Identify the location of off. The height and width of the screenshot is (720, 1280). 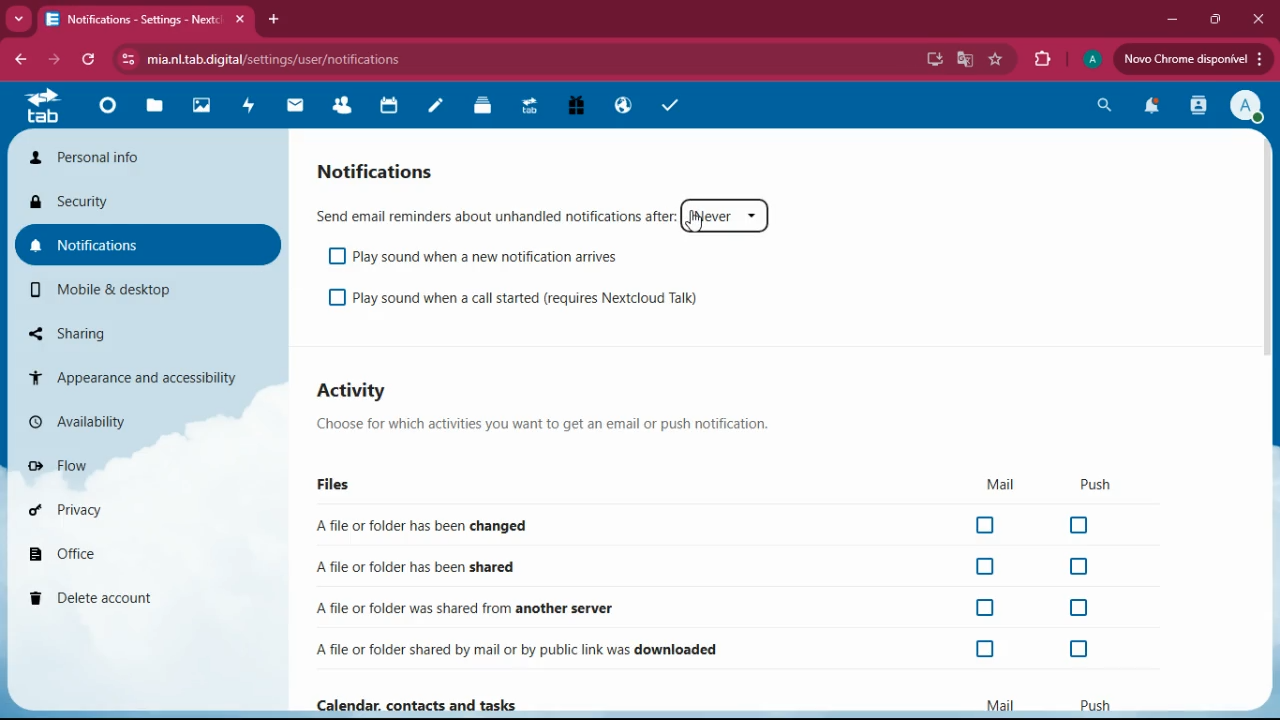
(1078, 607).